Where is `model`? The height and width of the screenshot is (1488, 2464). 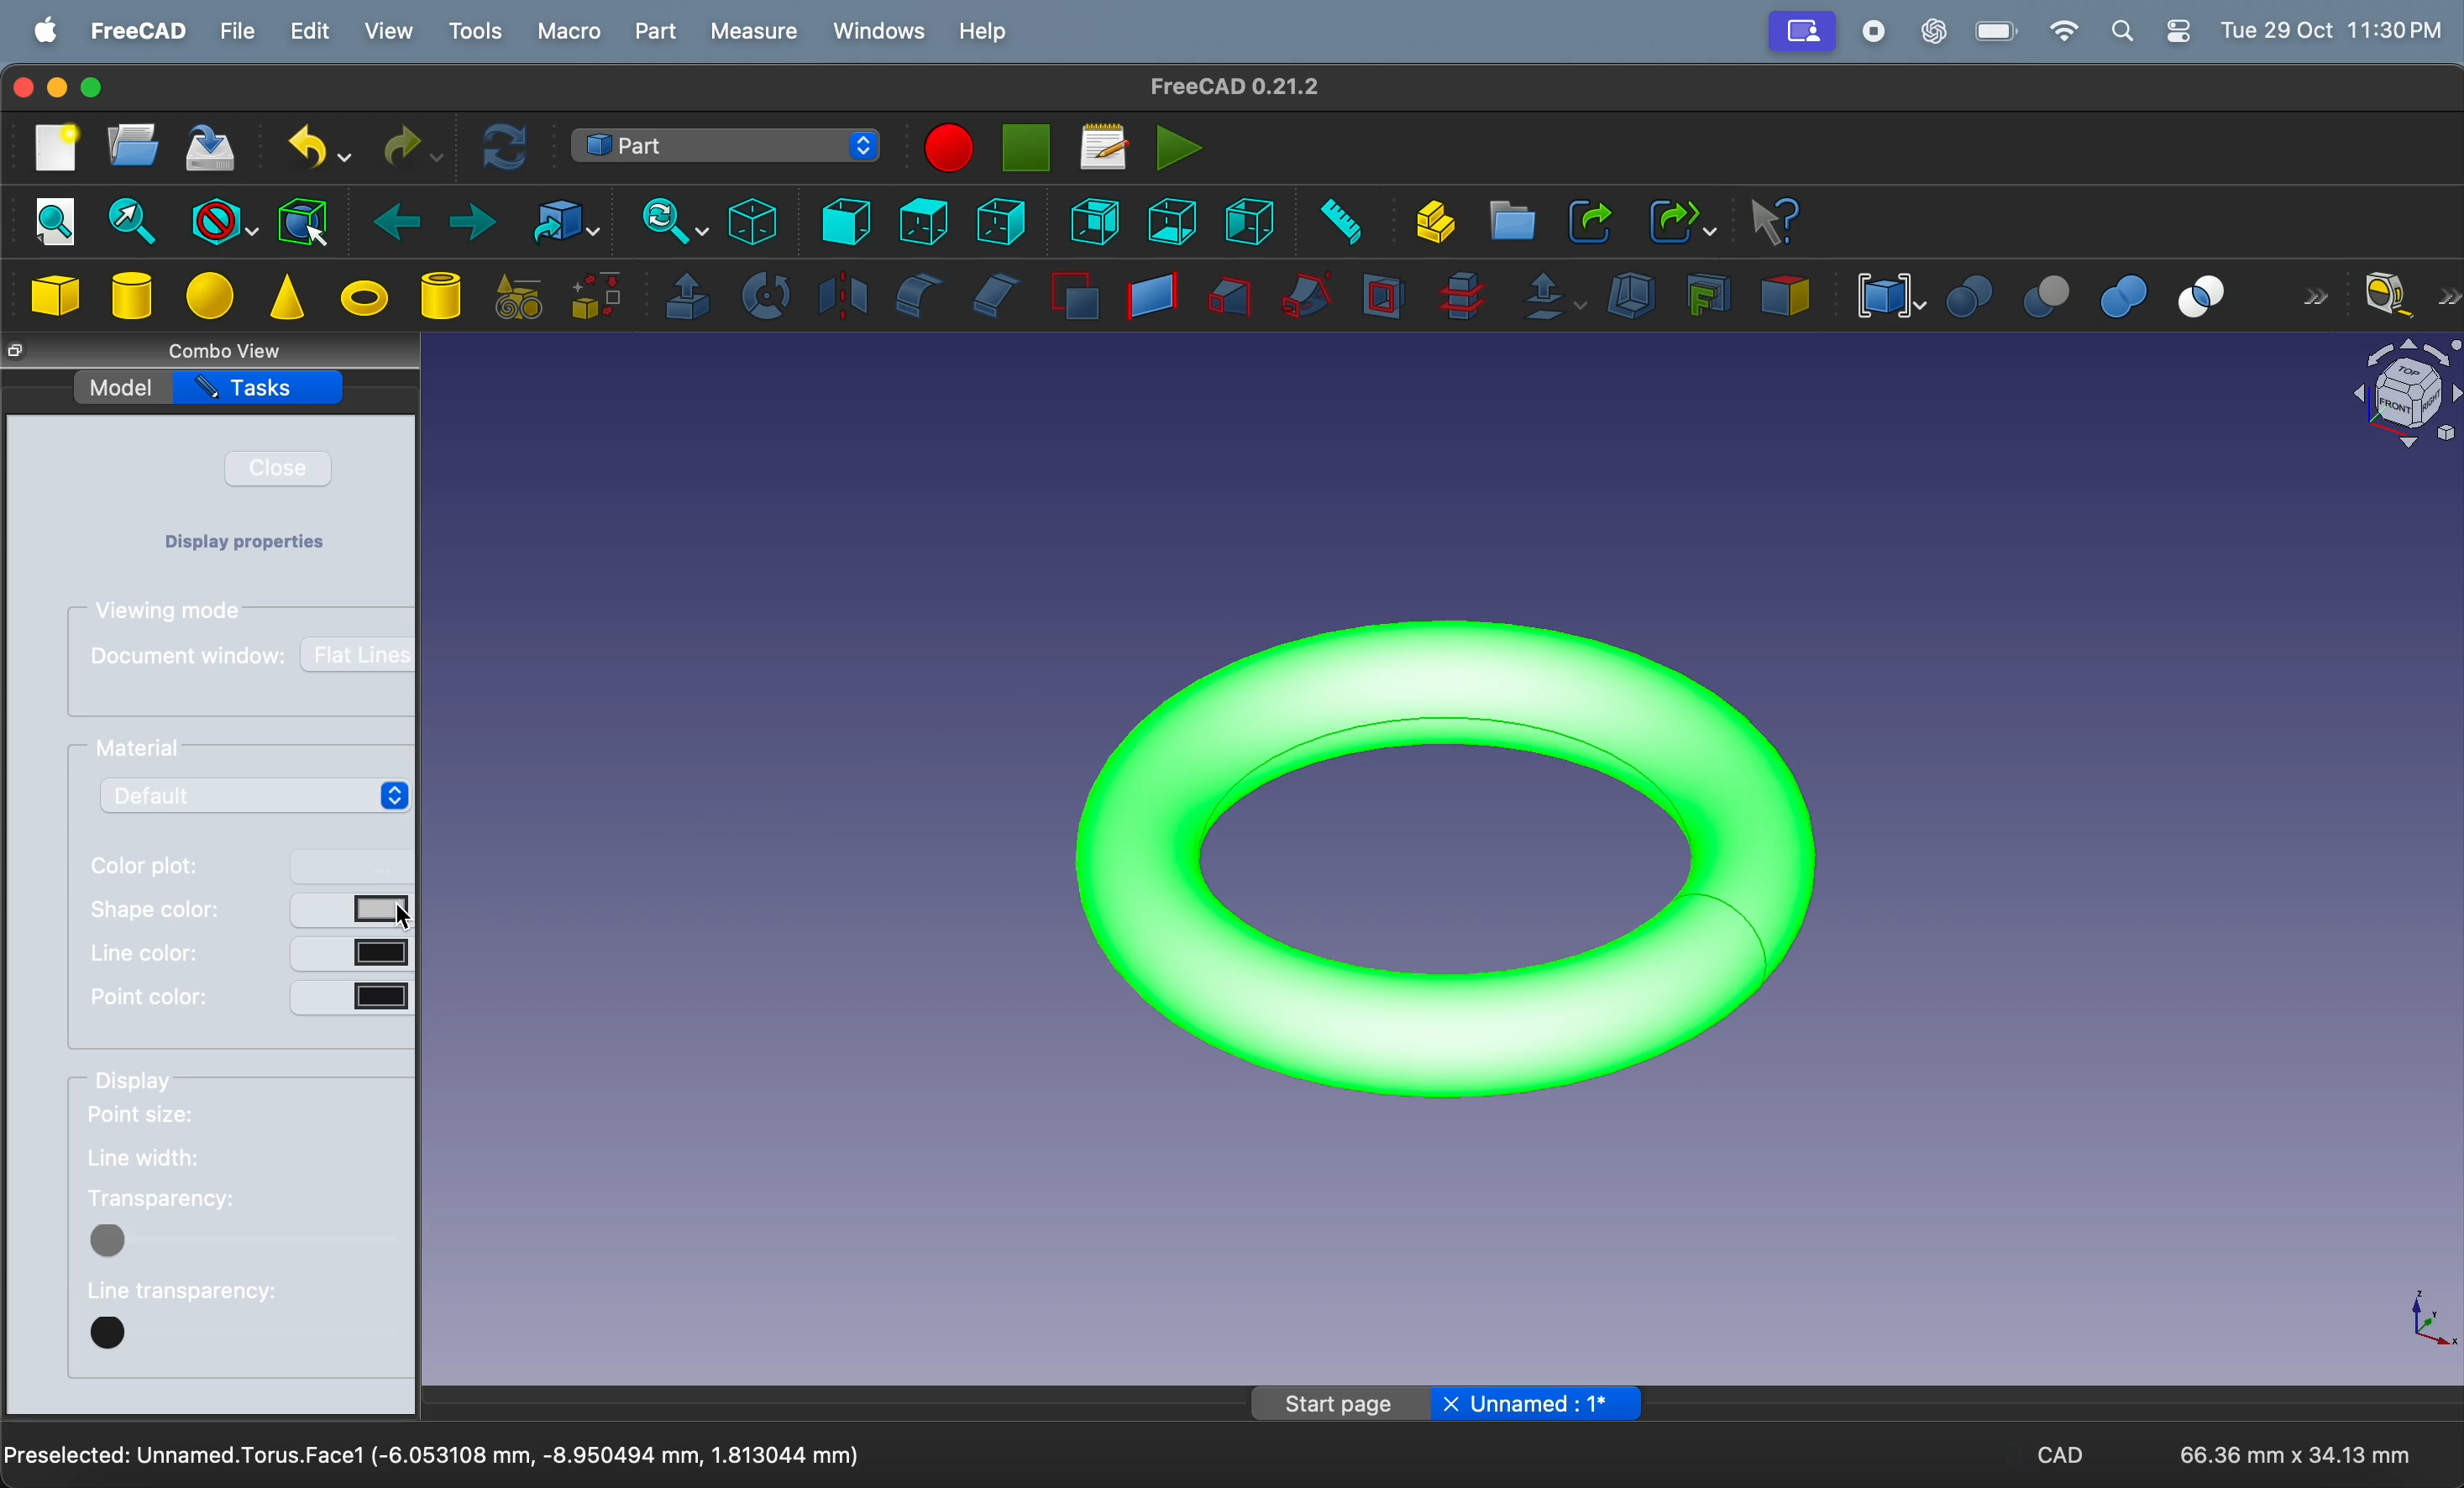
model is located at coordinates (121, 386).